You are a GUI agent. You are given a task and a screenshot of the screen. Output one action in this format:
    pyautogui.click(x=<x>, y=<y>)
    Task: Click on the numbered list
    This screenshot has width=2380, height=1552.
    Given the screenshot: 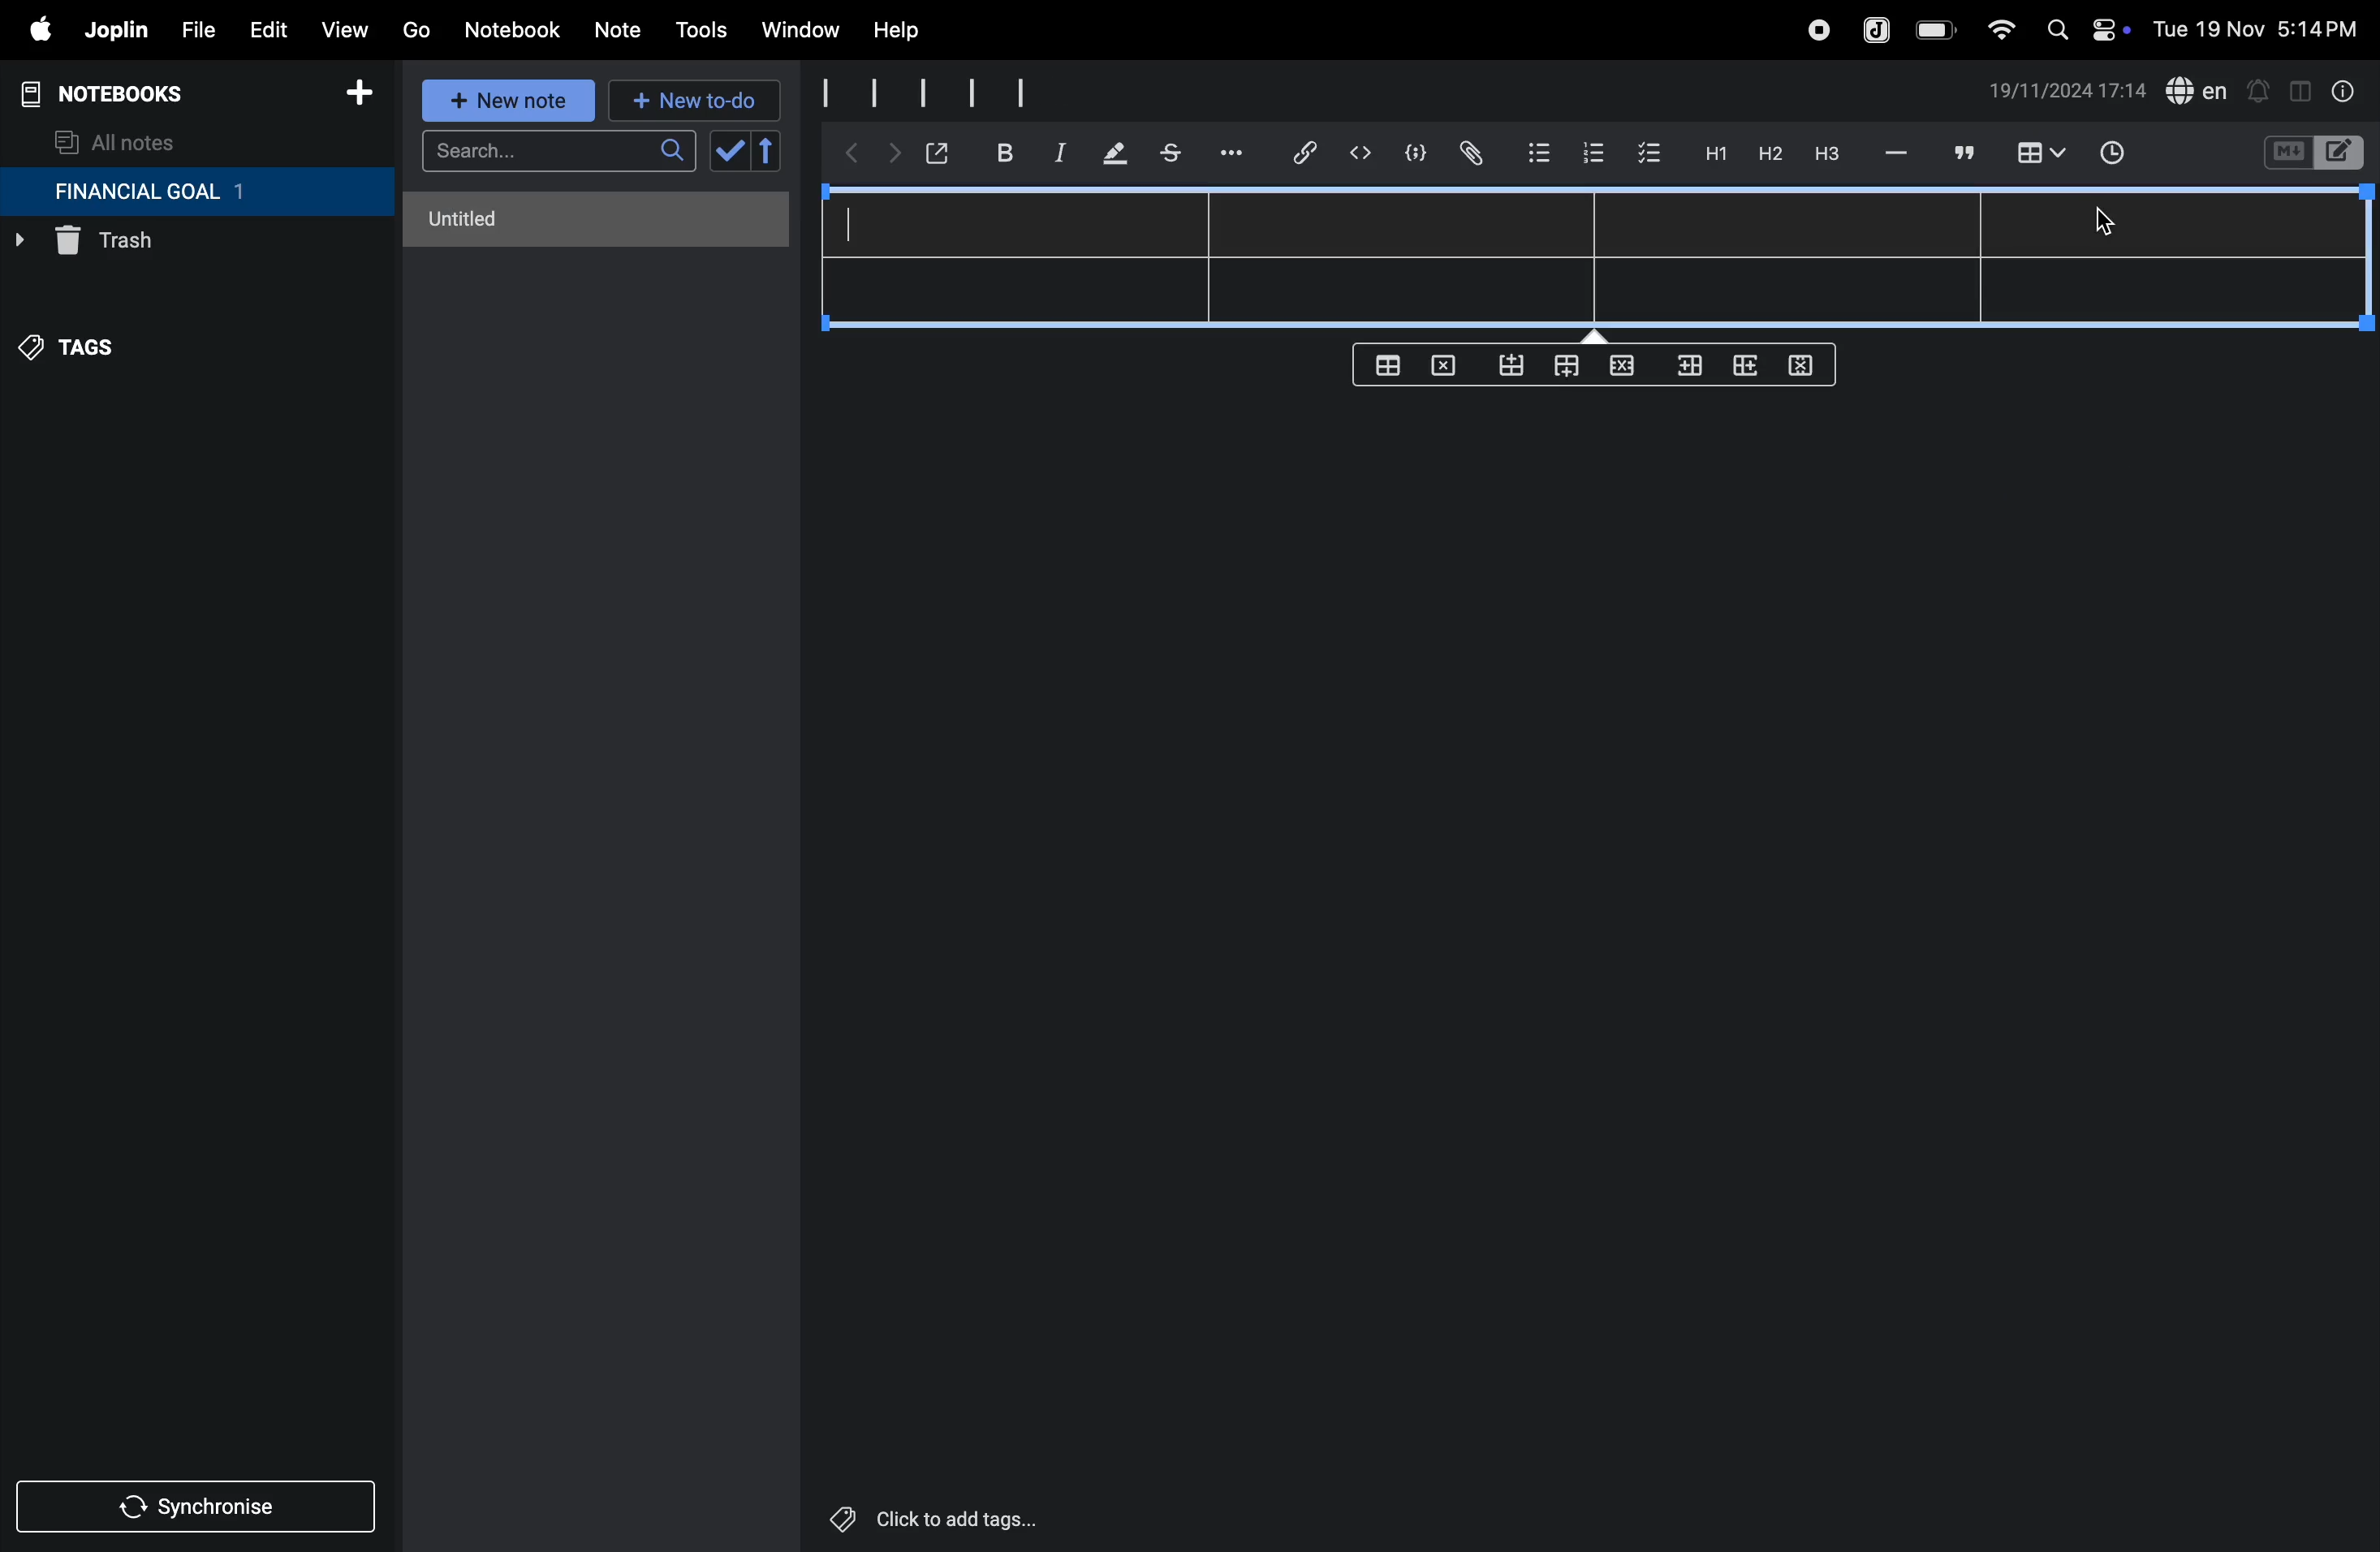 What is the action you would take?
    pyautogui.click(x=1592, y=152)
    